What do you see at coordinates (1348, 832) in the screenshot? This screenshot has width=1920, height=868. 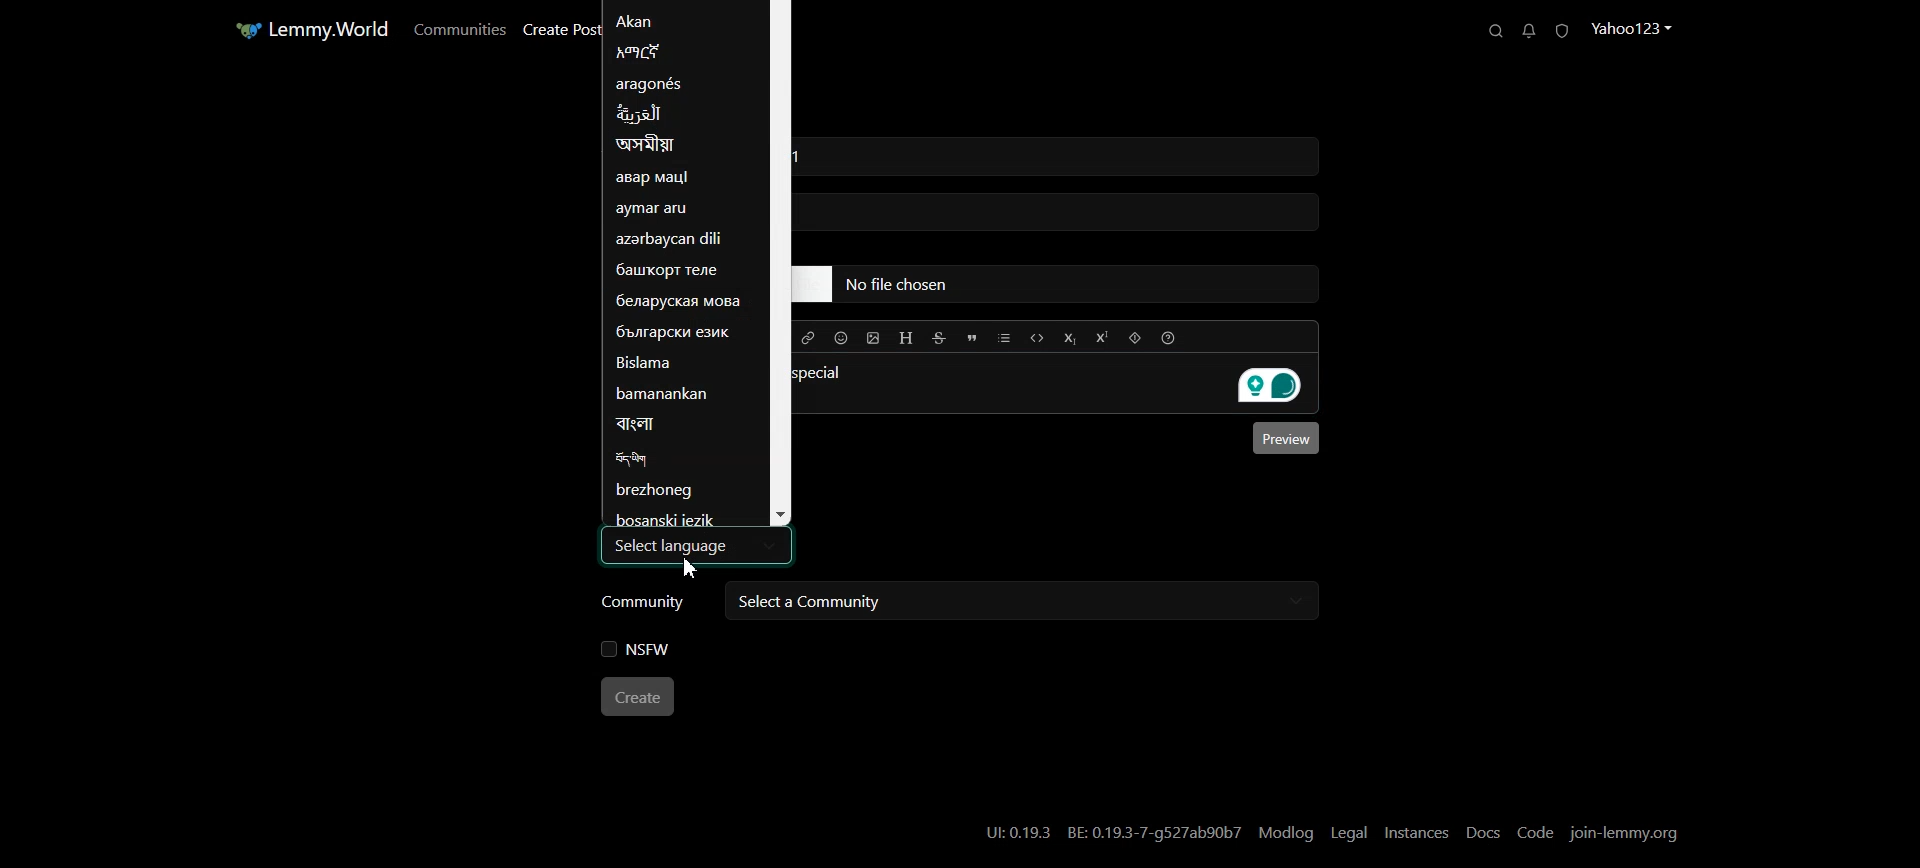 I see `Legal` at bounding box center [1348, 832].